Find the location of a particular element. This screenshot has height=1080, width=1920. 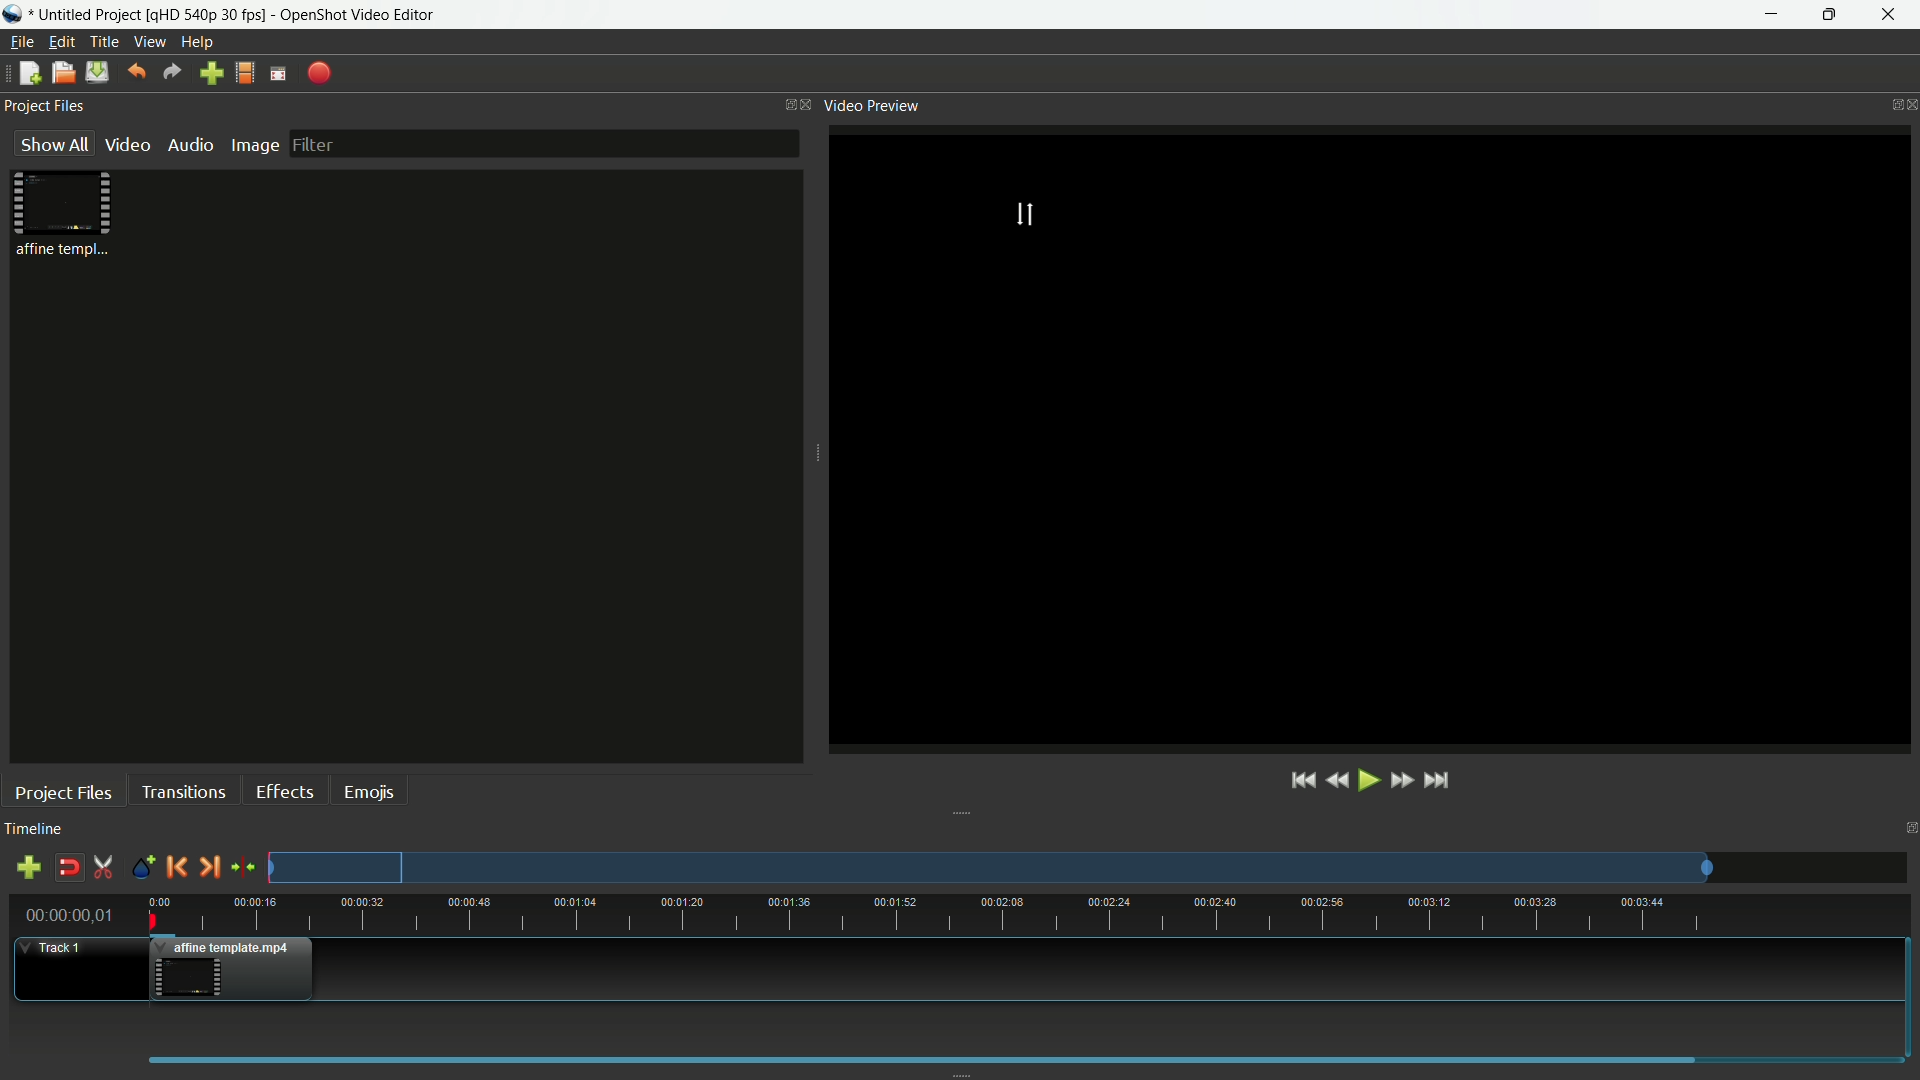

full screen is located at coordinates (280, 75).